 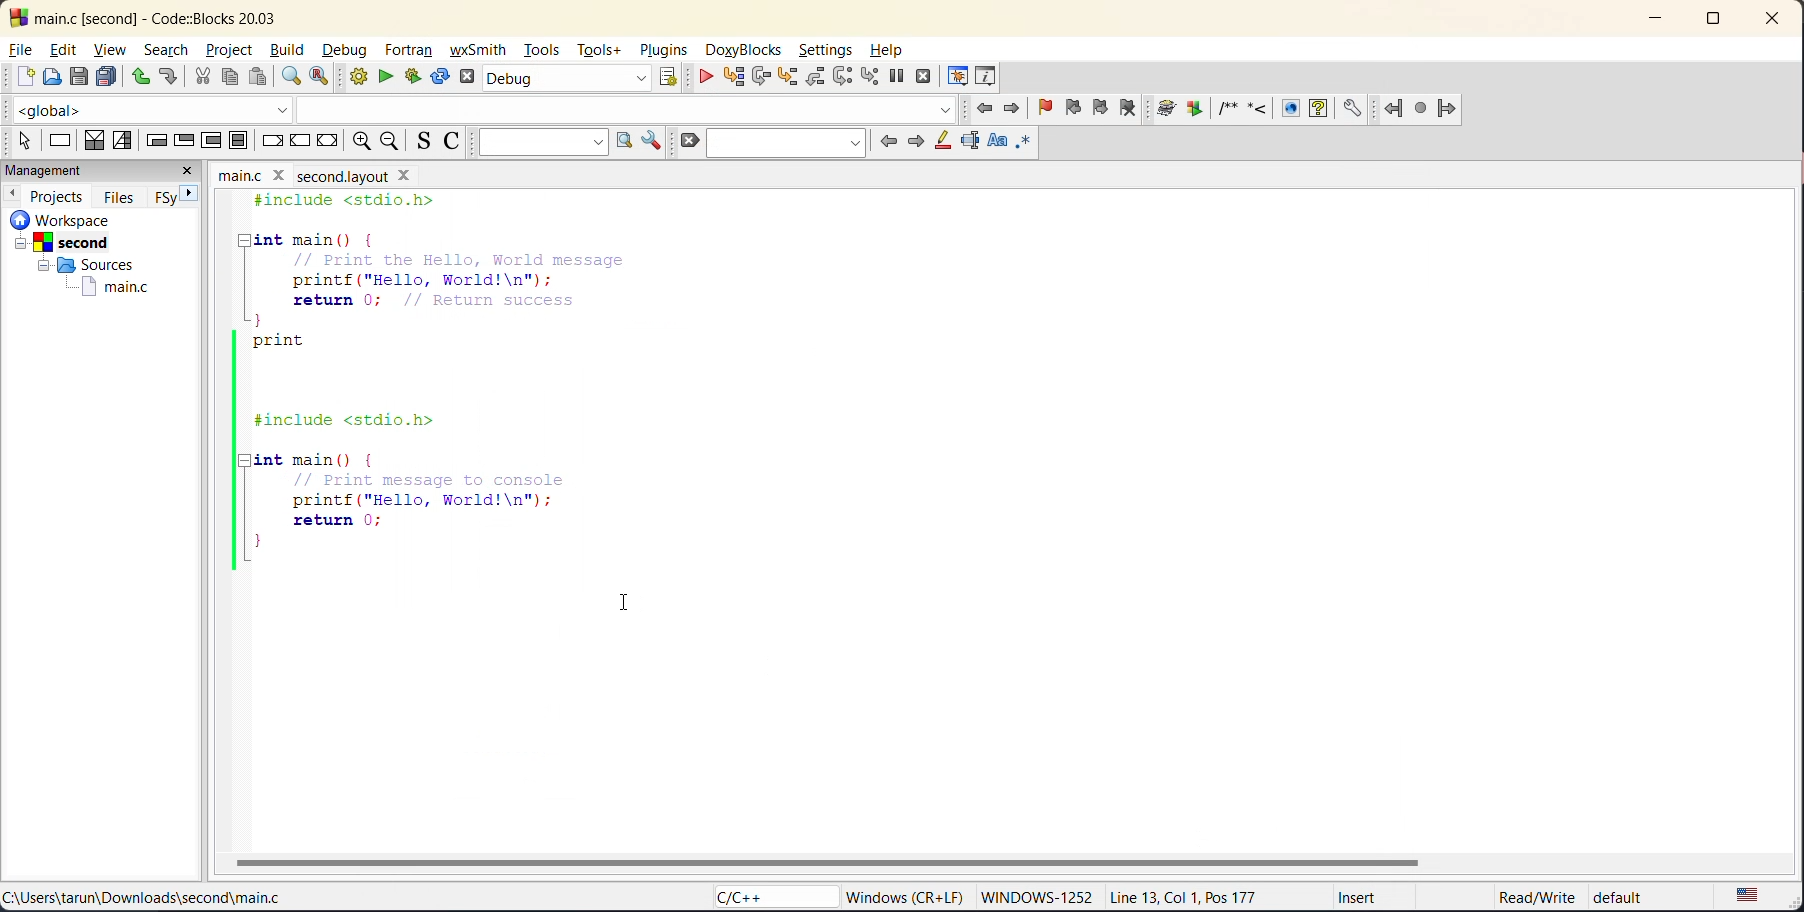 What do you see at coordinates (81, 171) in the screenshot?
I see `management` at bounding box center [81, 171].